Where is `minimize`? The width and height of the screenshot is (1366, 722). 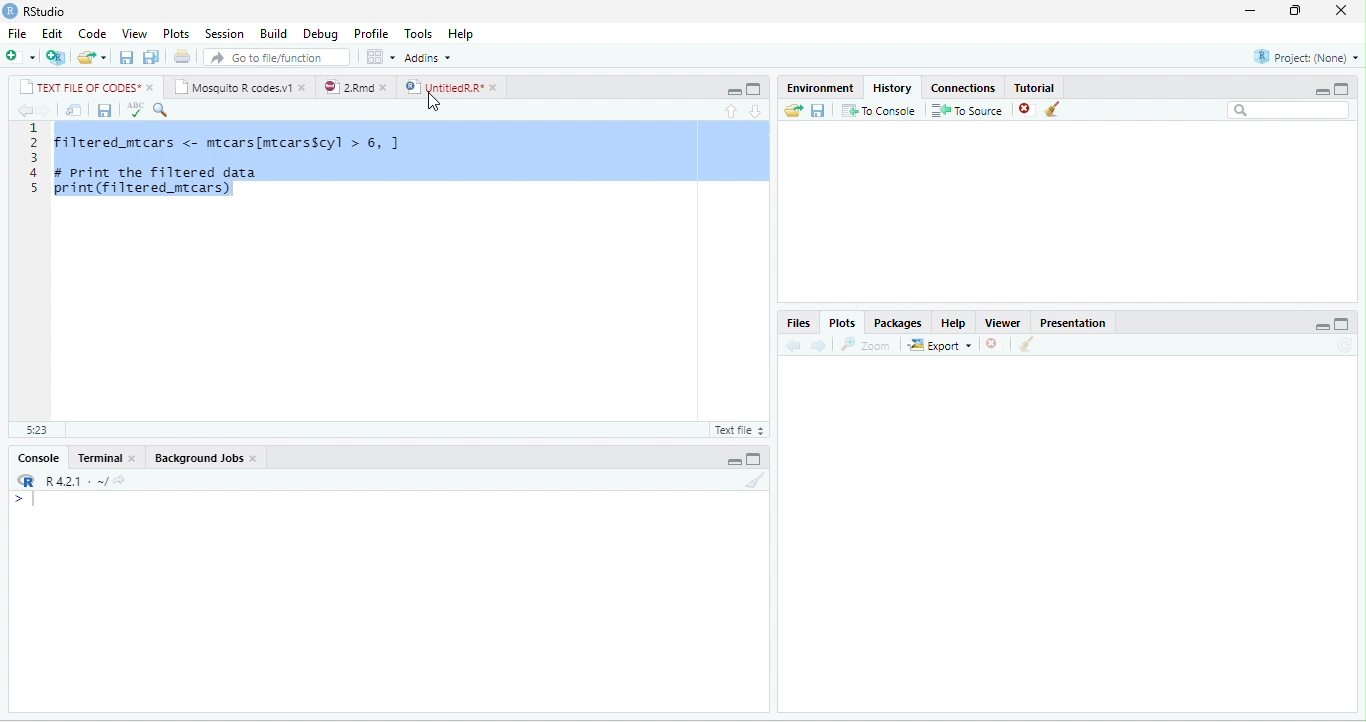
minimize is located at coordinates (734, 91).